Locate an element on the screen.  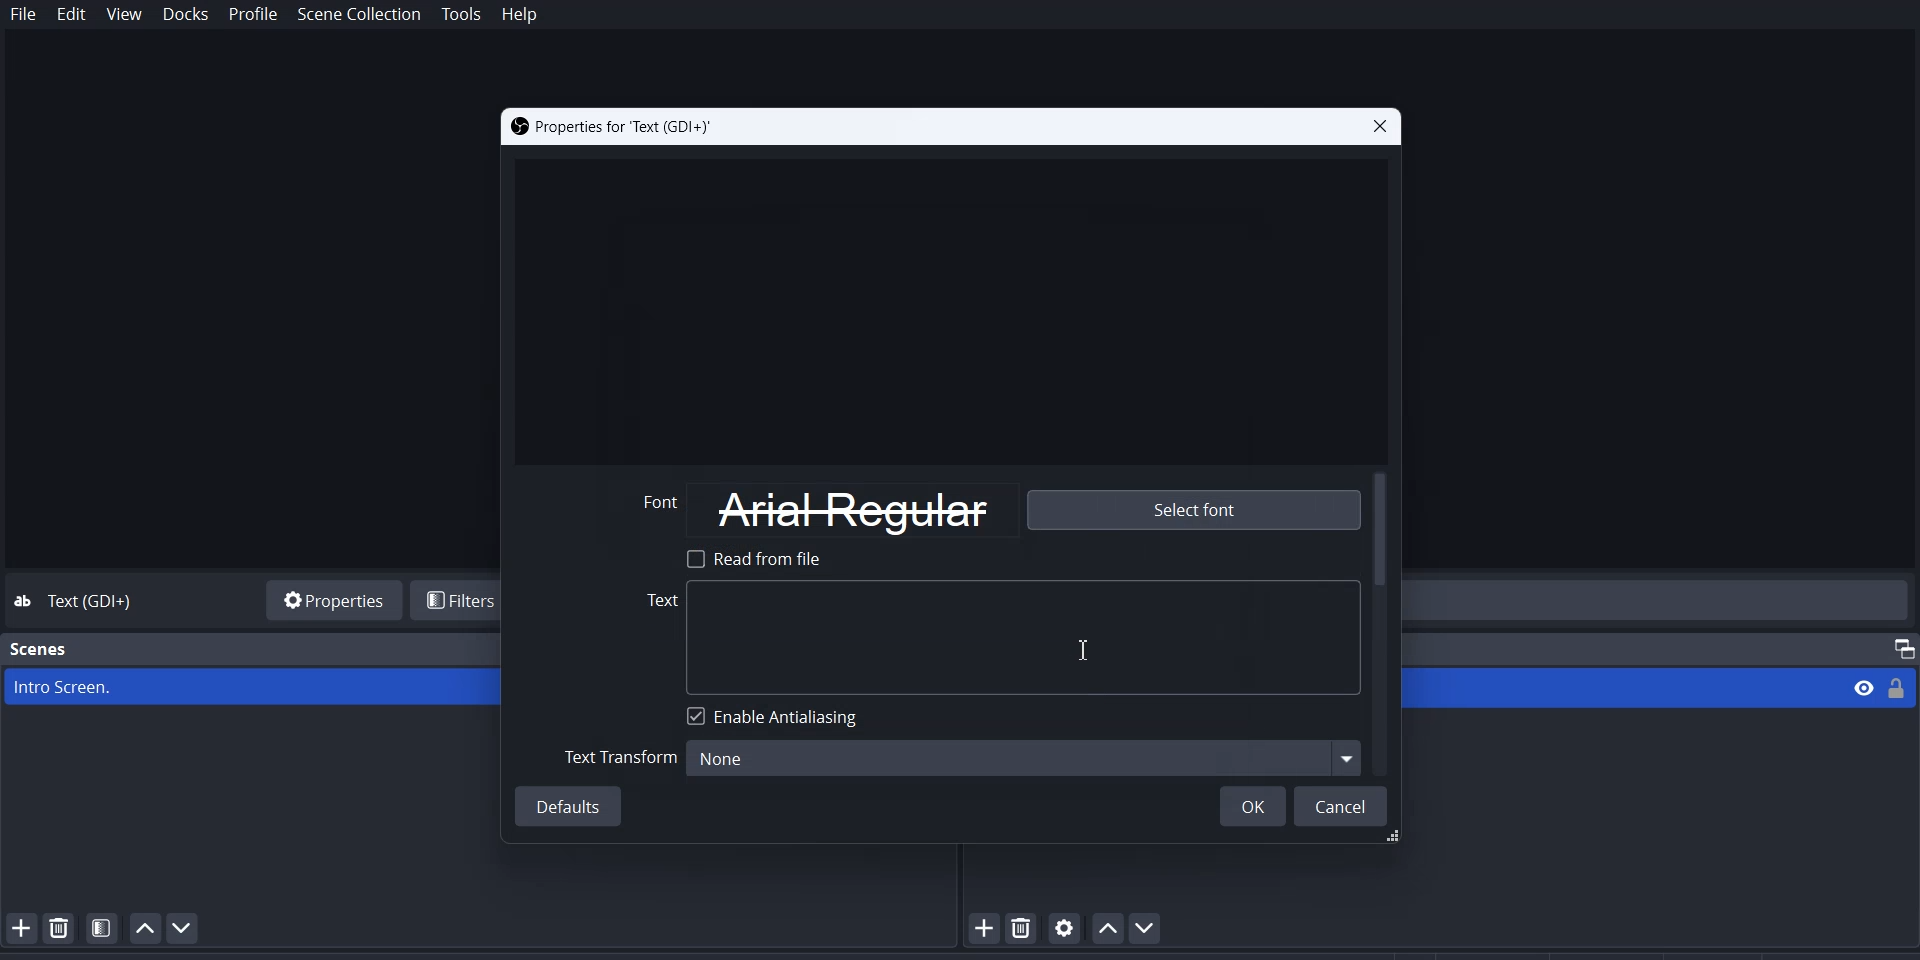
Properties for 'Text (GDI+)' is located at coordinates (612, 127).